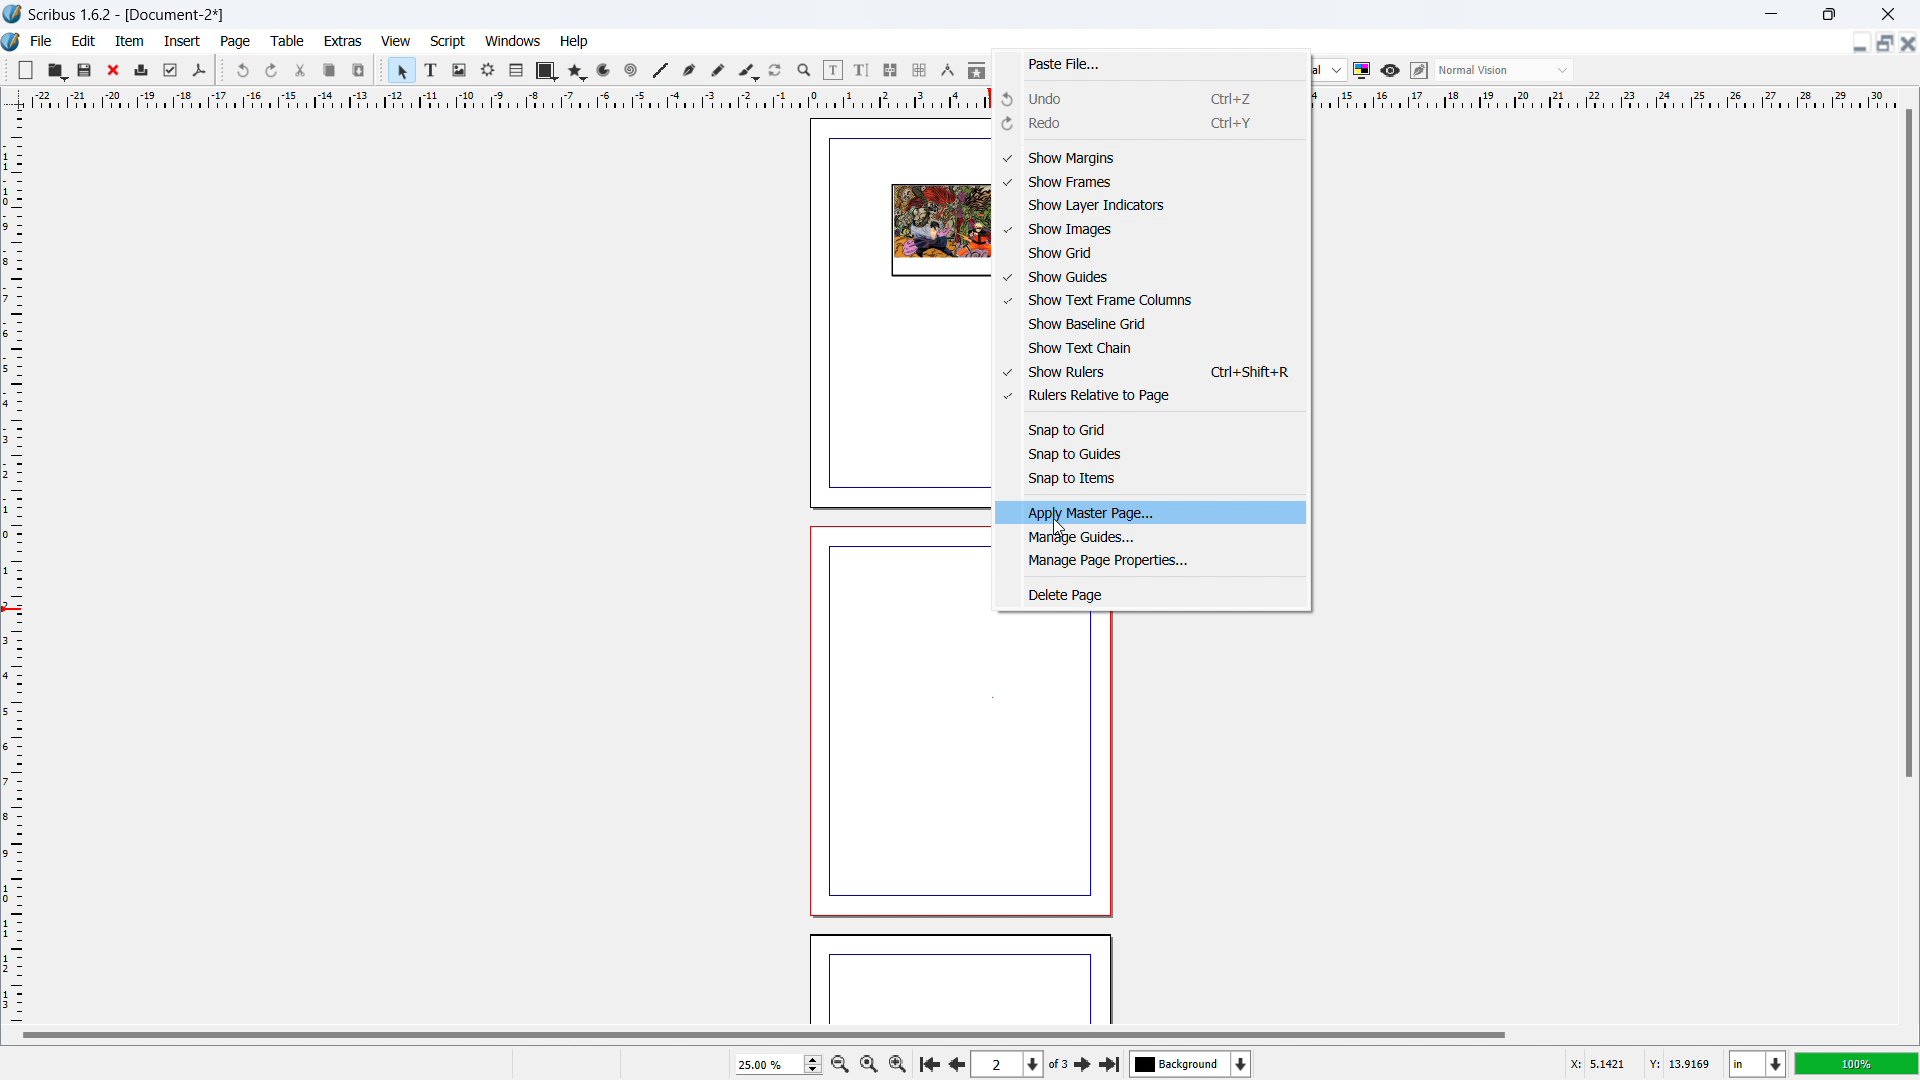  Describe the element at coordinates (1769, 14) in the screenshot. I see `minimize window` at that location.